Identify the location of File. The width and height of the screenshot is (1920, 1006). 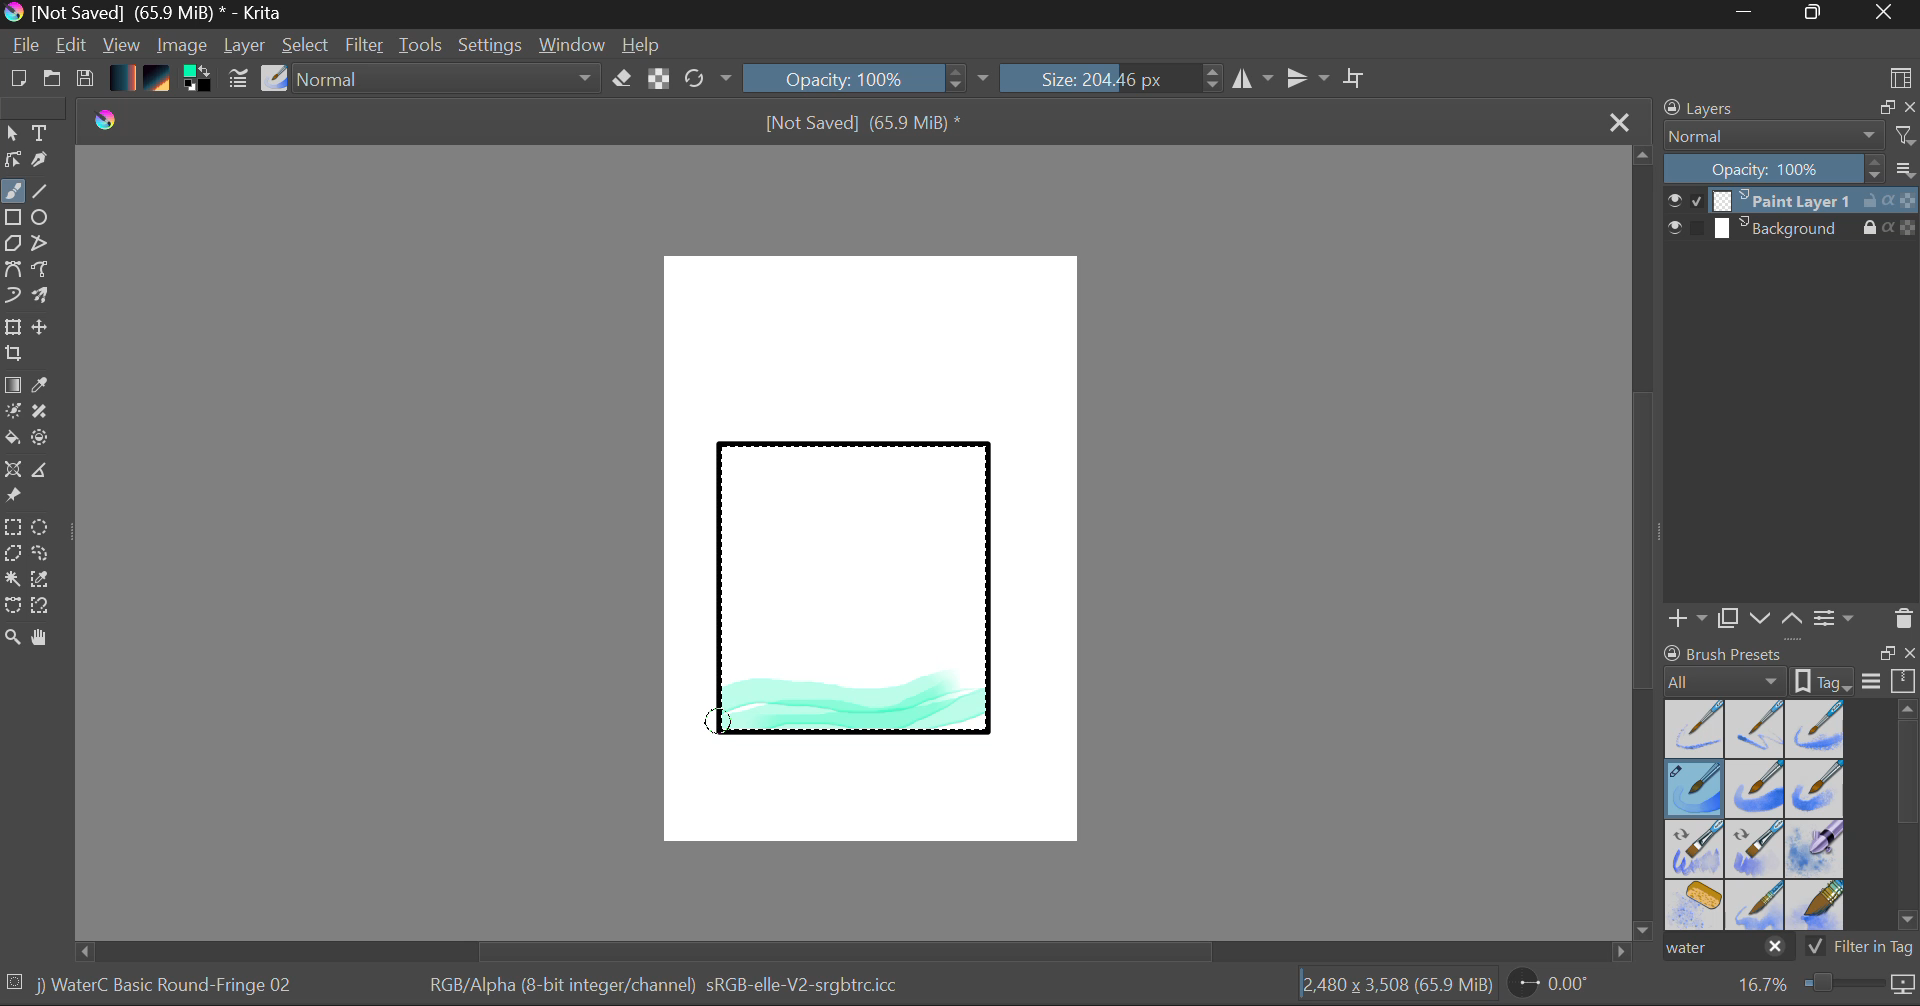
(26, 48).